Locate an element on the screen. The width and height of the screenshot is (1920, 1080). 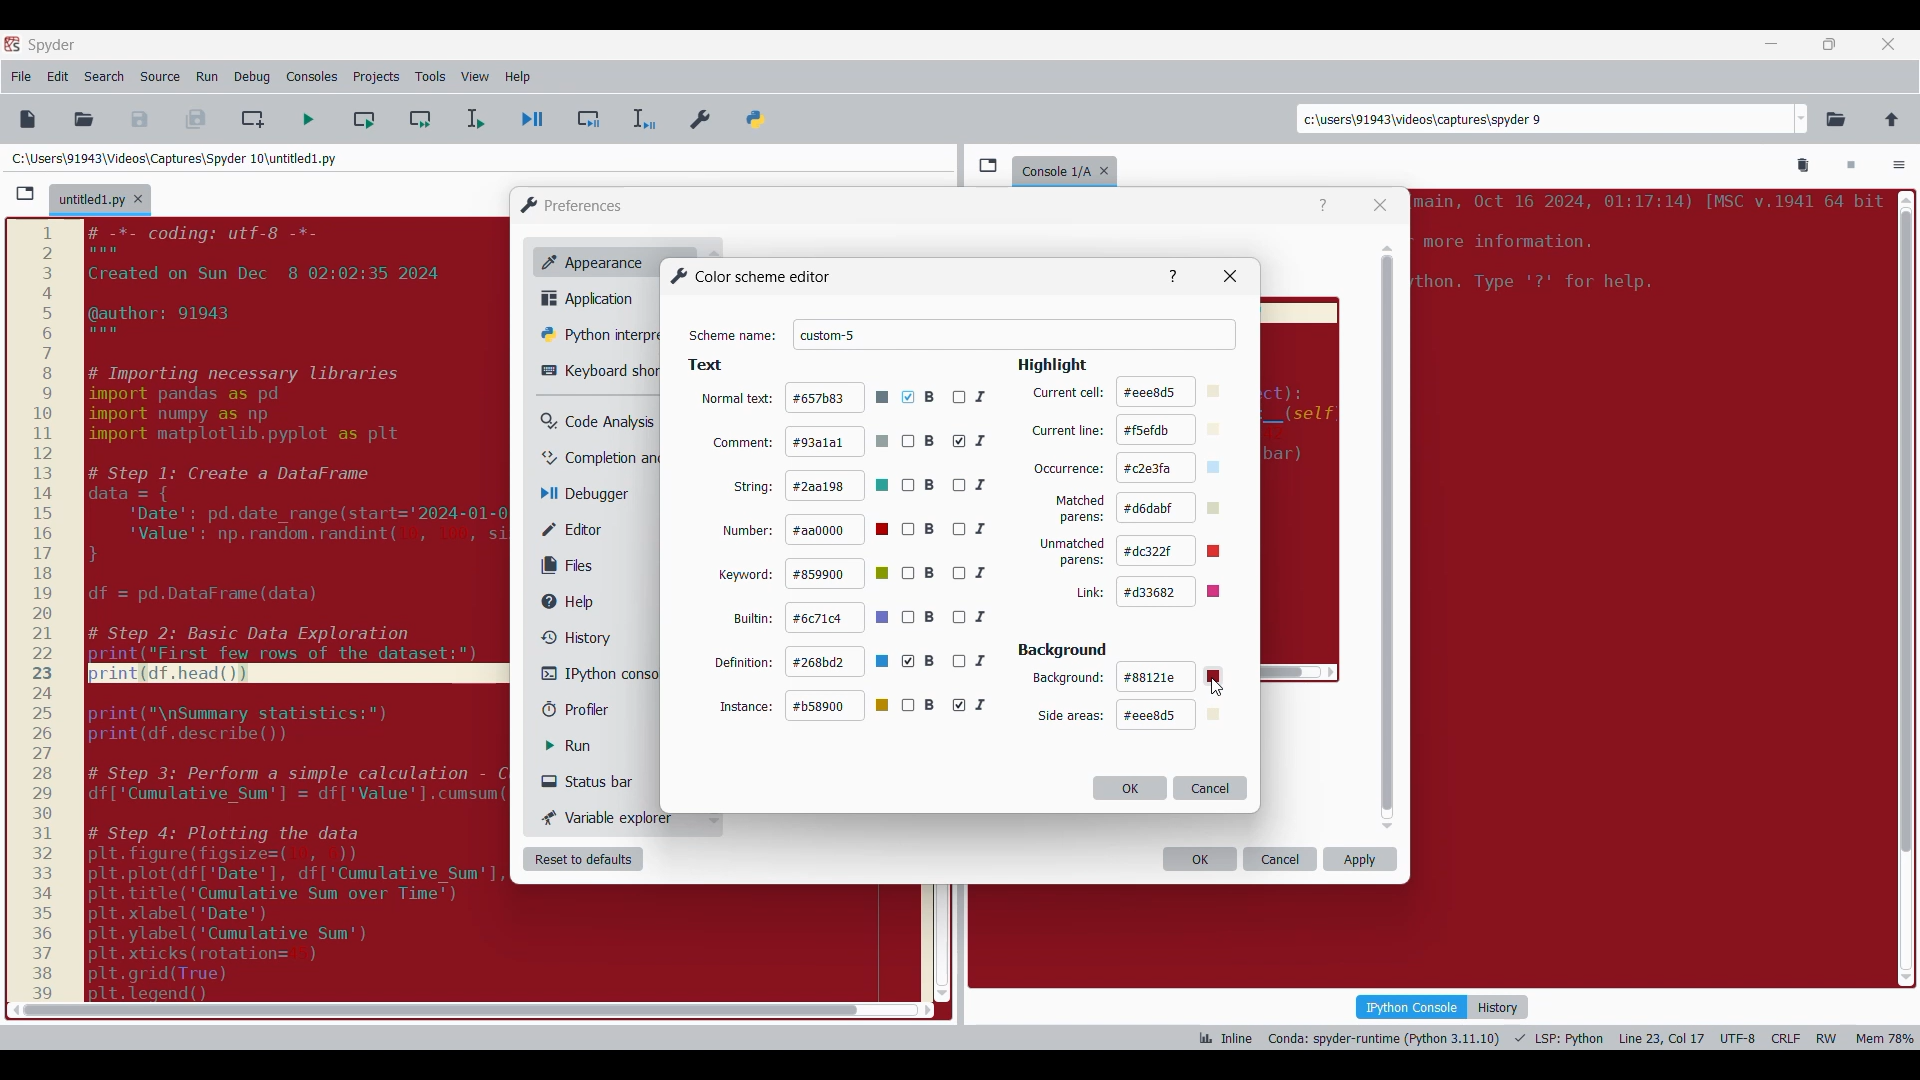
I is located at coordinates (973, 530).